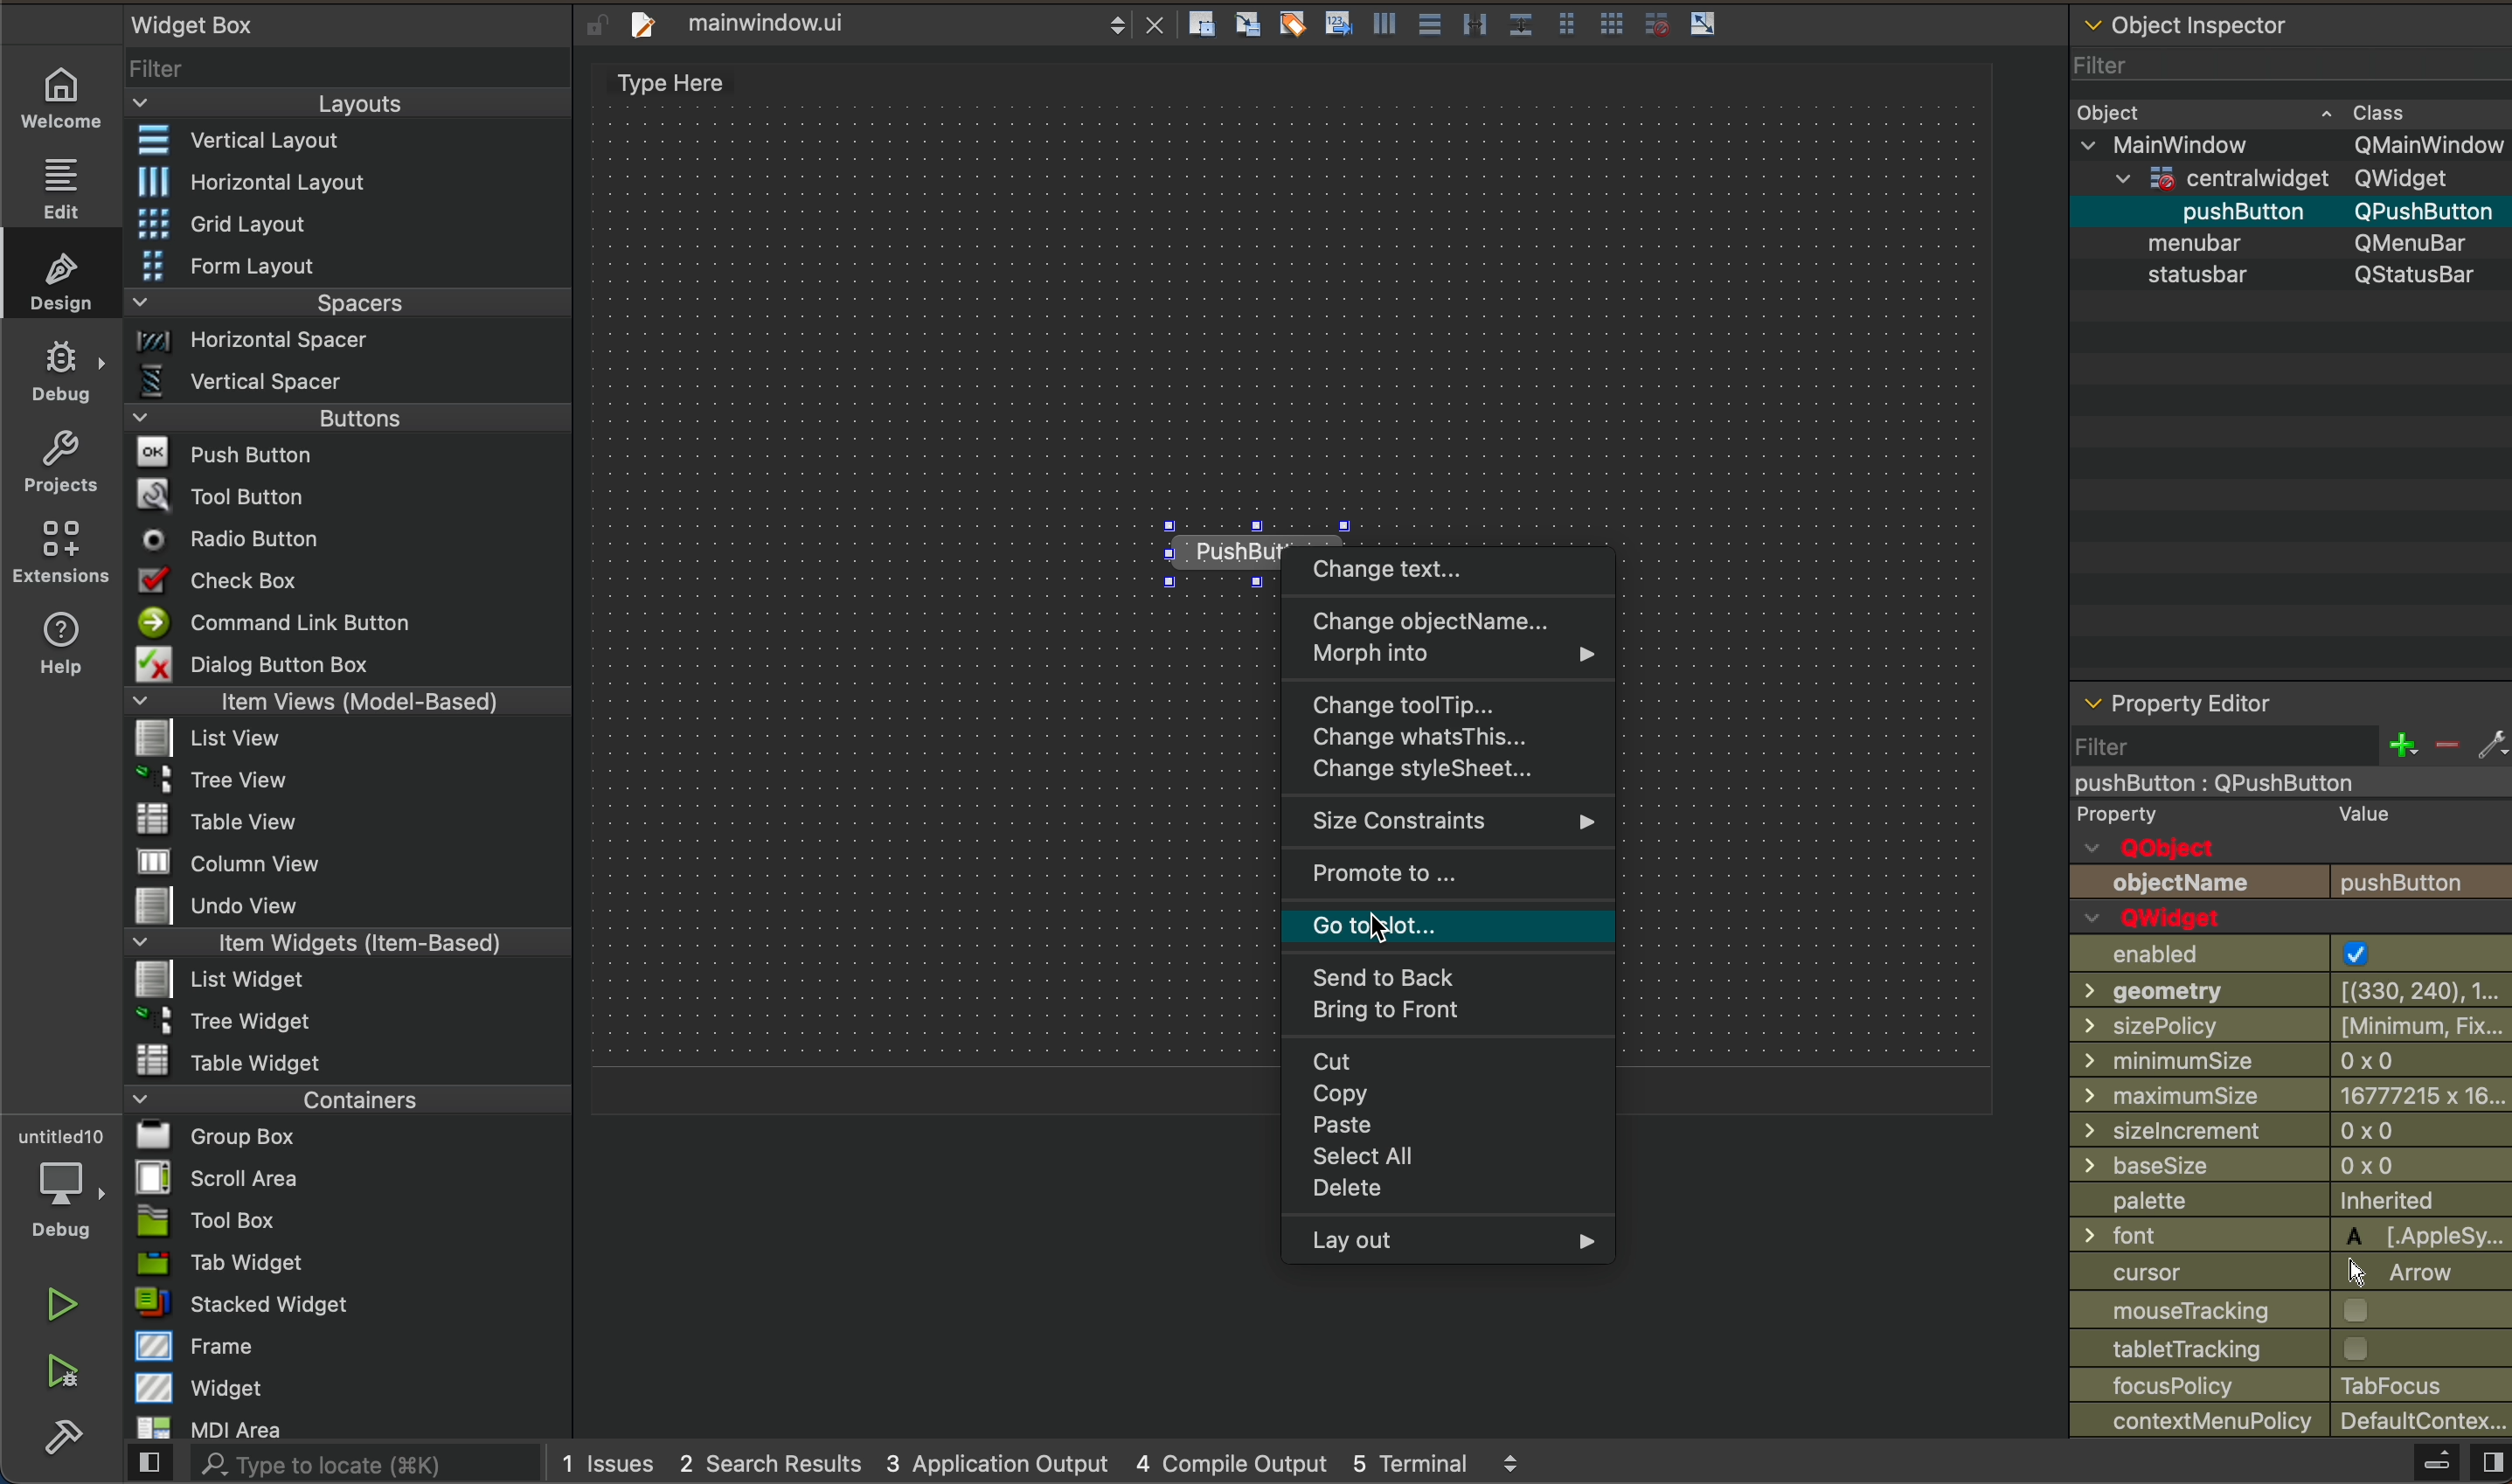 The image size is (2512, 1484). Describe the element at coordinates (1062, 1466) in the screenshot. I see `` at that location.